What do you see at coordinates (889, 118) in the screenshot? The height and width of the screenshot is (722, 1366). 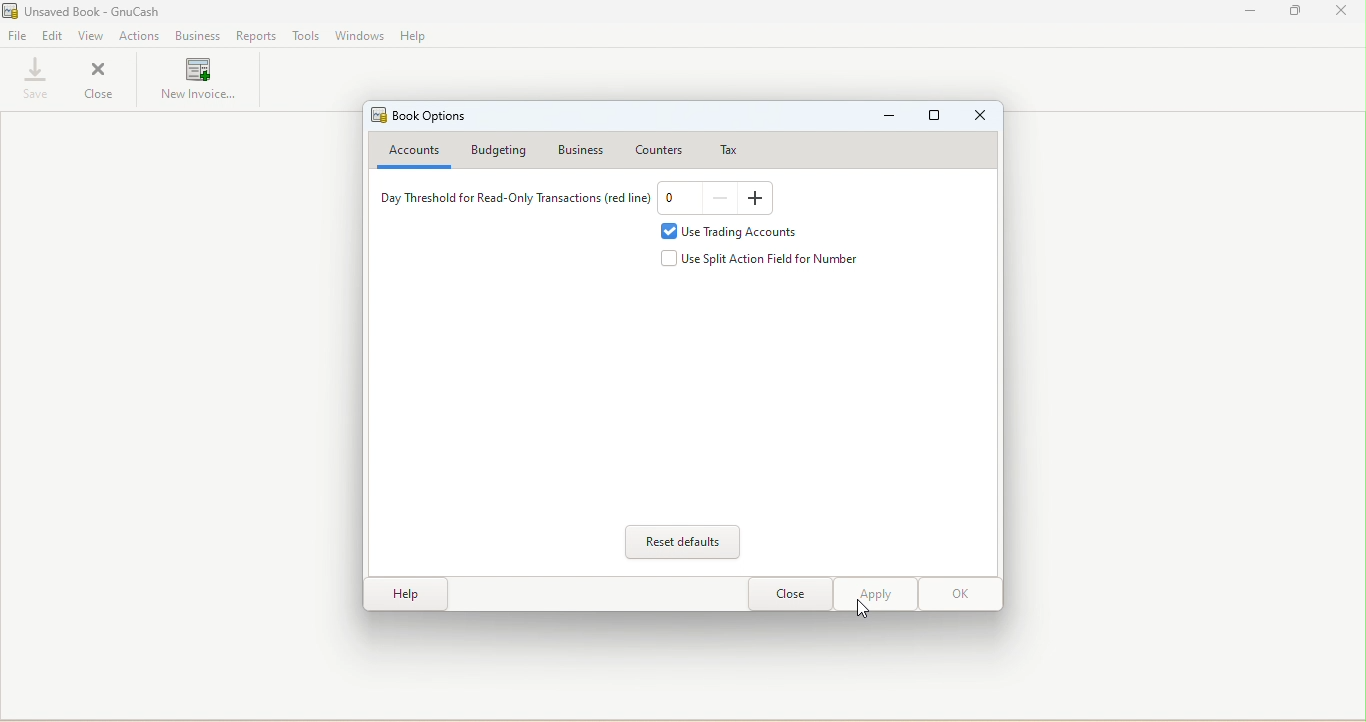 I see `Minimize` at bounding box center [889, 118].